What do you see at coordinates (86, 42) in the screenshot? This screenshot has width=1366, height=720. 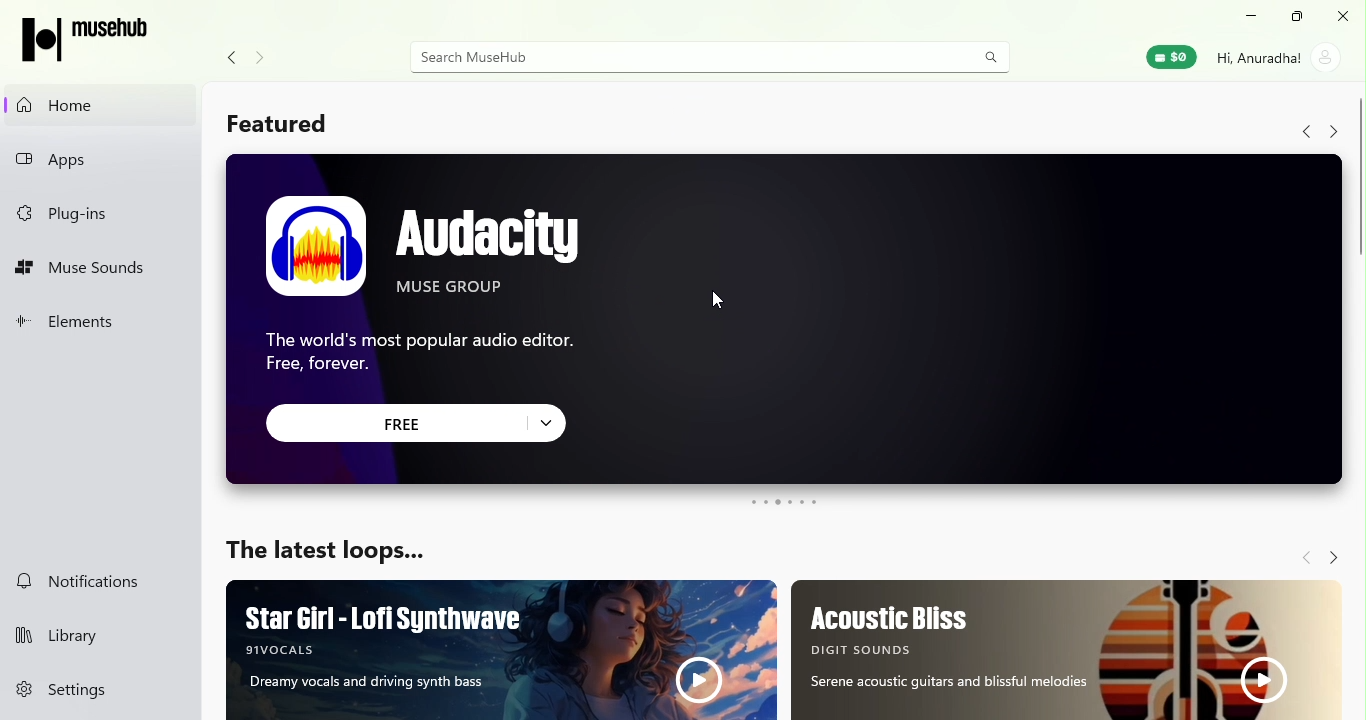 I see `Musehub icon` at bounding box center [86, 42].